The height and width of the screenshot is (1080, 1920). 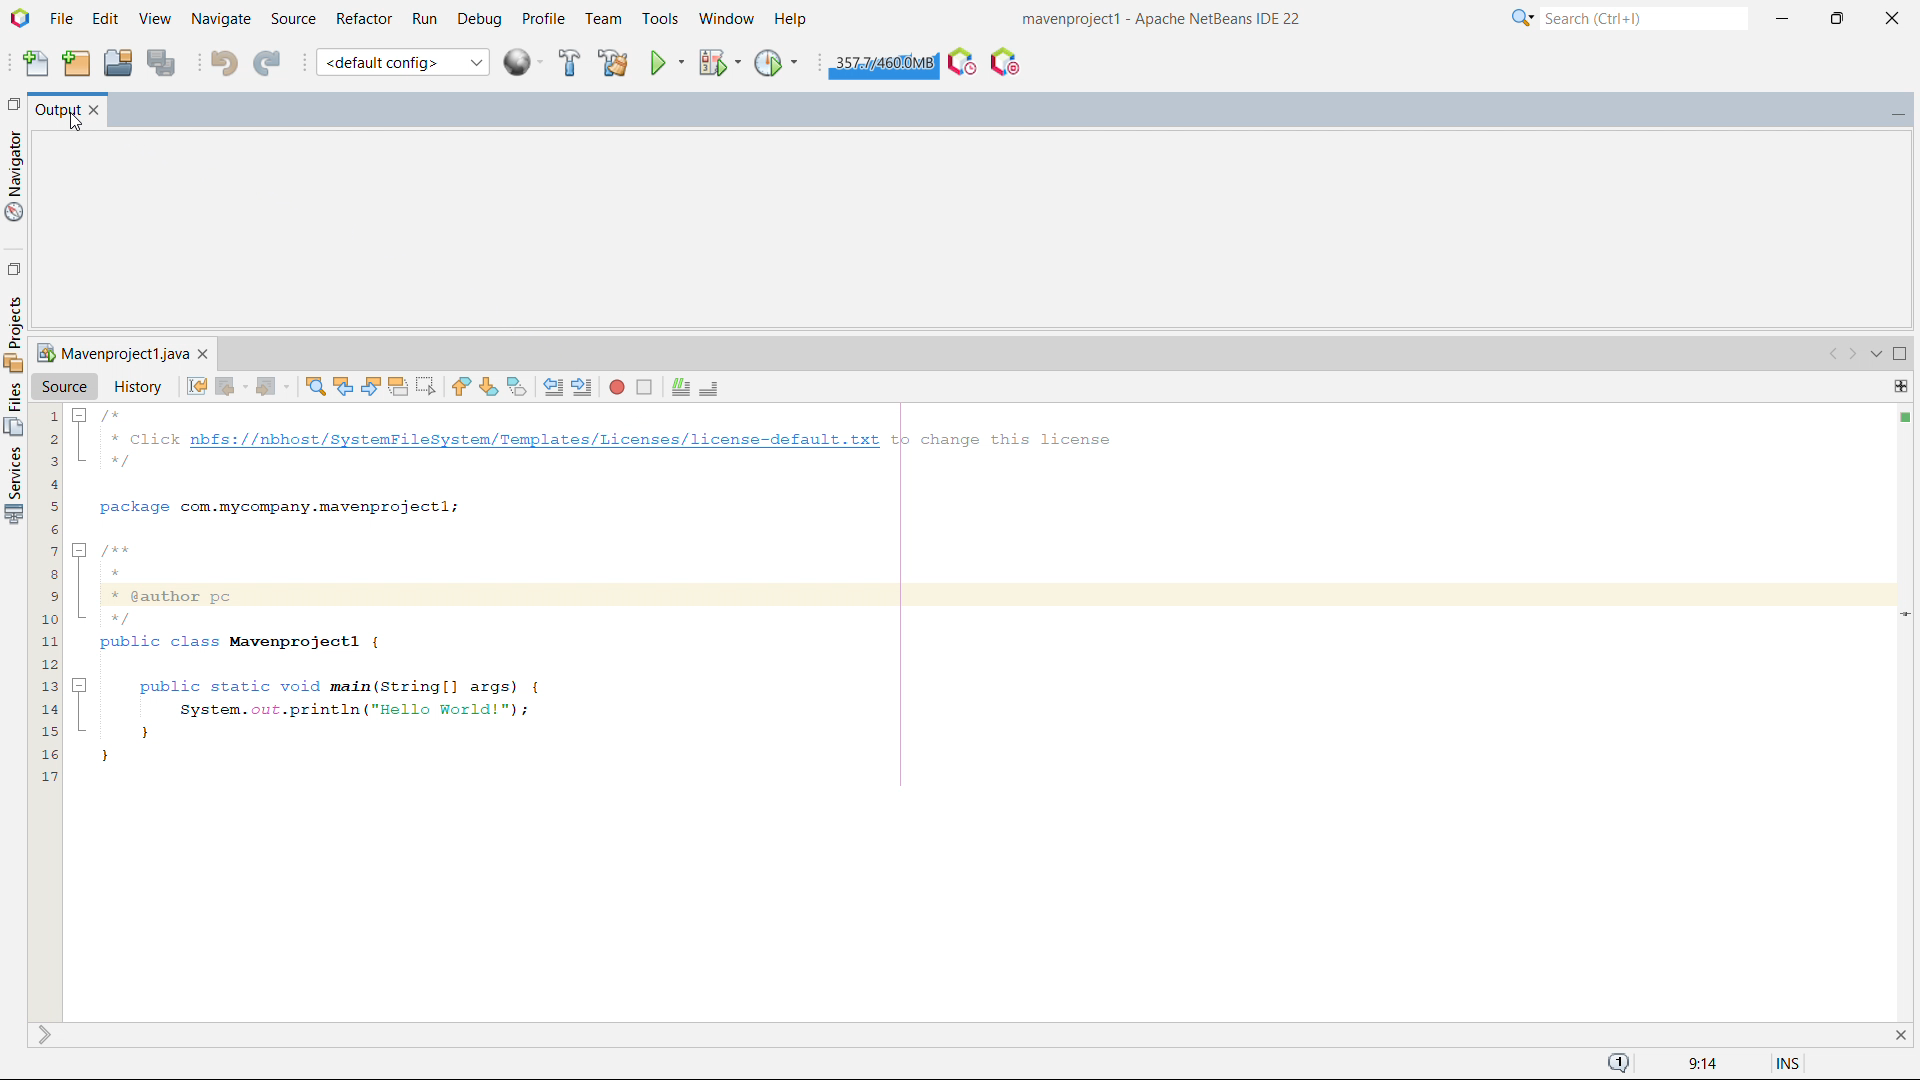 I want to click on maximize, so click(x=1836, y=19).